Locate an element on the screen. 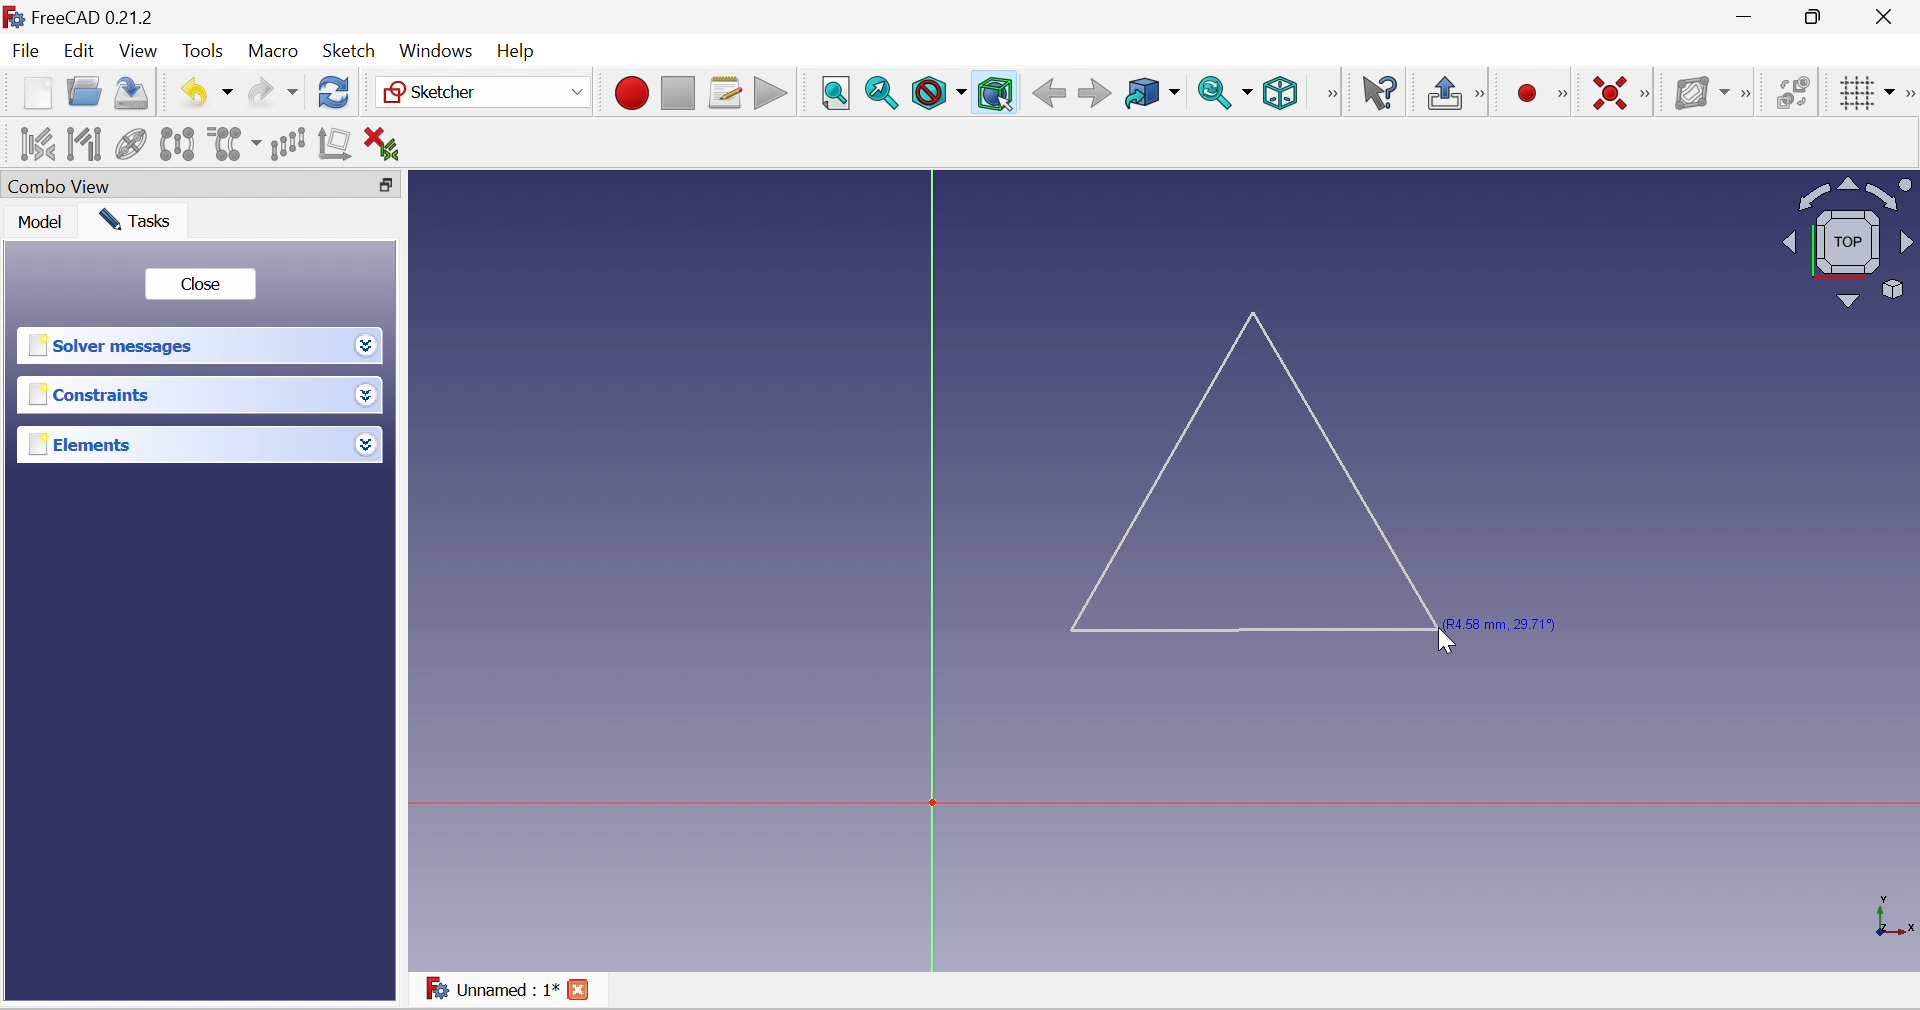  (R4.58 mm, 29.71°) is located at coordinates (1515, 622).